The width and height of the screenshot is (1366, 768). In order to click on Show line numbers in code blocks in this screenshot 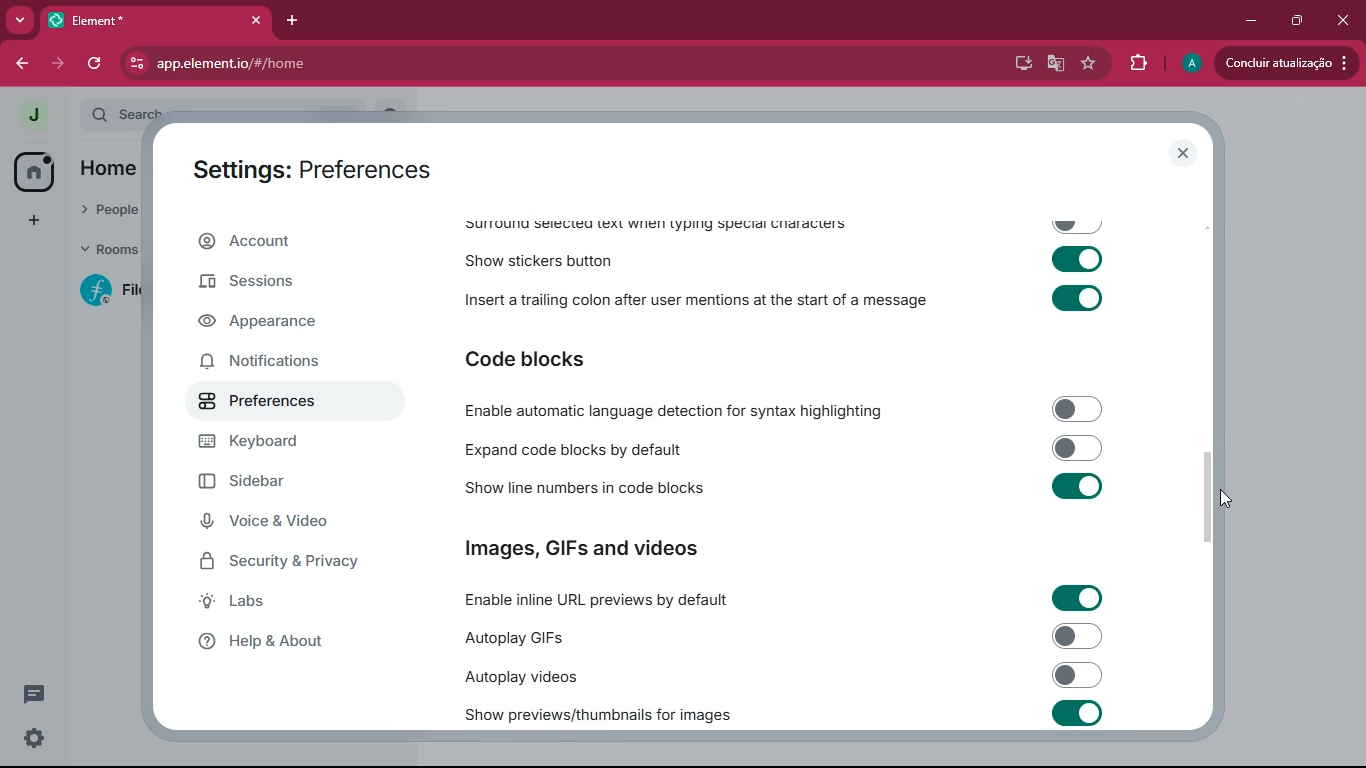, I will do `click(781, 488)`.